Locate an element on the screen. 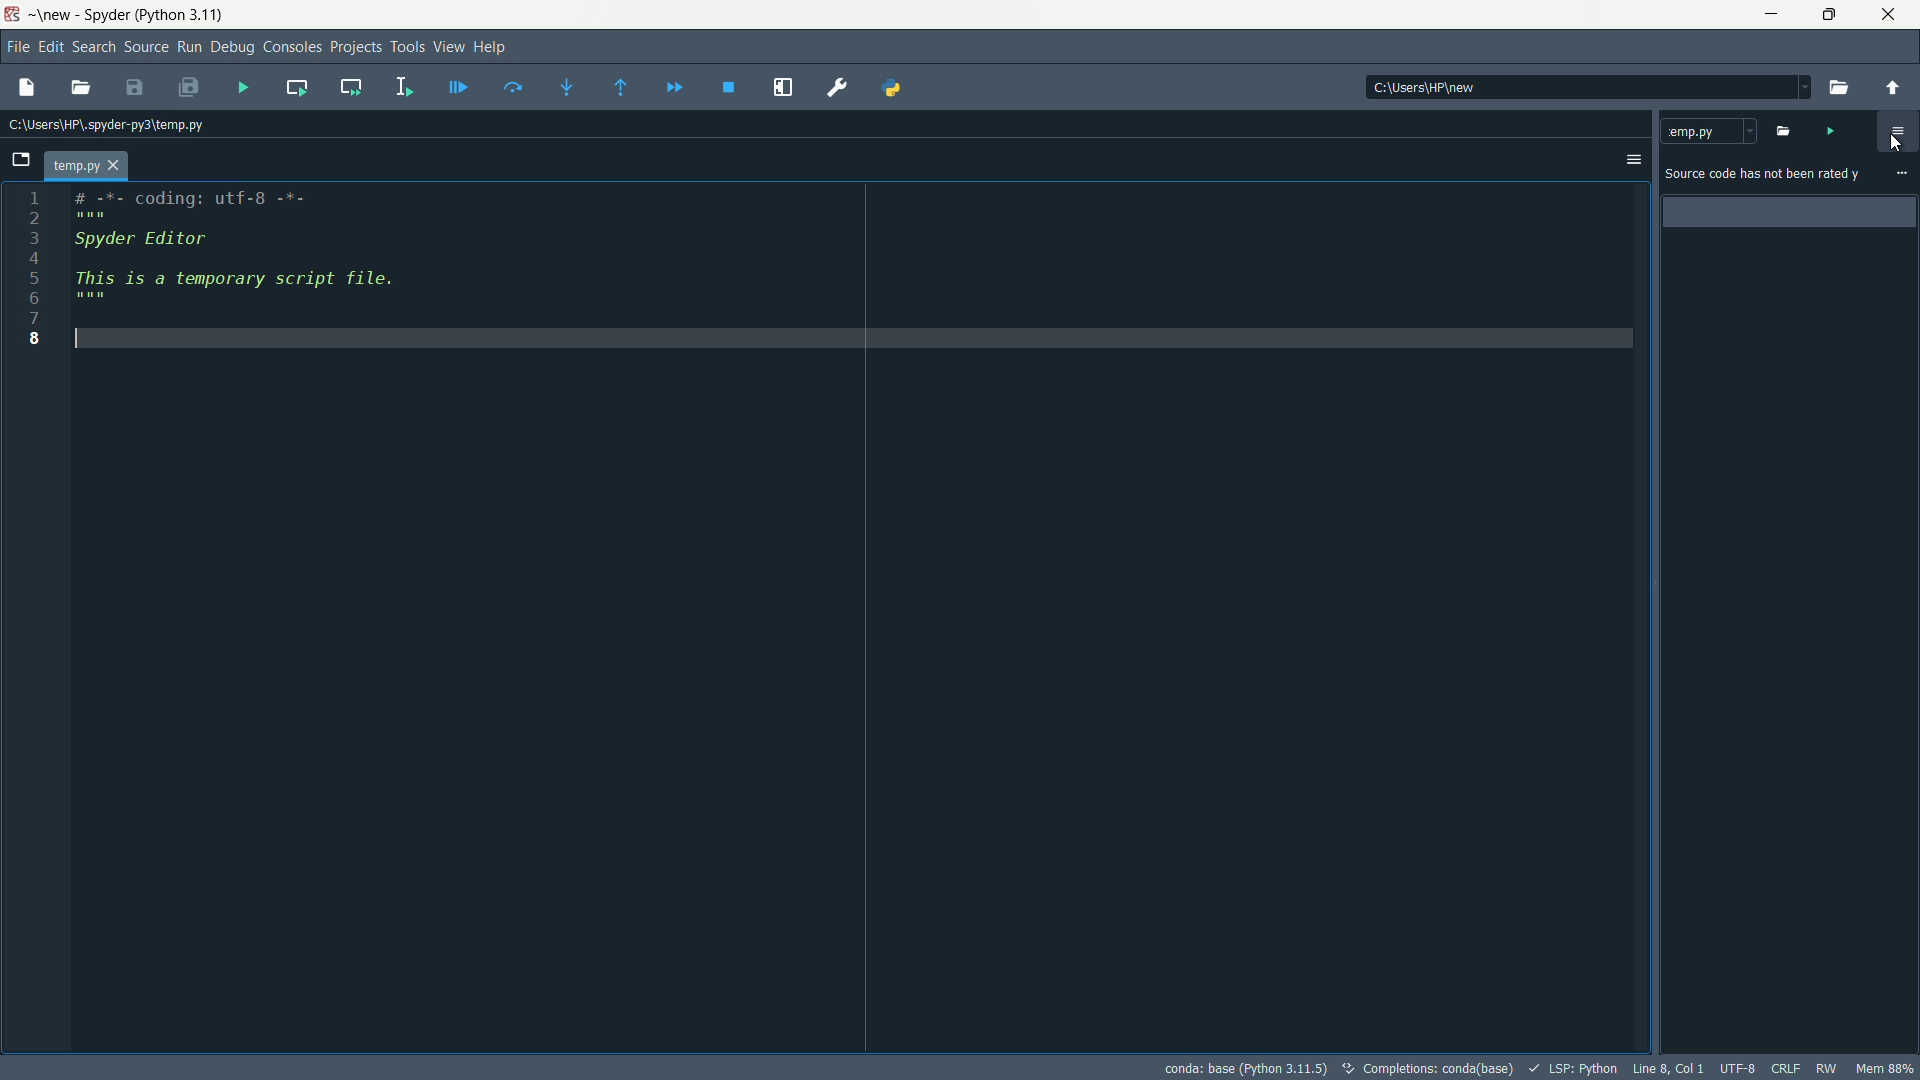 This screenshot has height=1080, width=1920. new file is located at coordinates (26, 87).